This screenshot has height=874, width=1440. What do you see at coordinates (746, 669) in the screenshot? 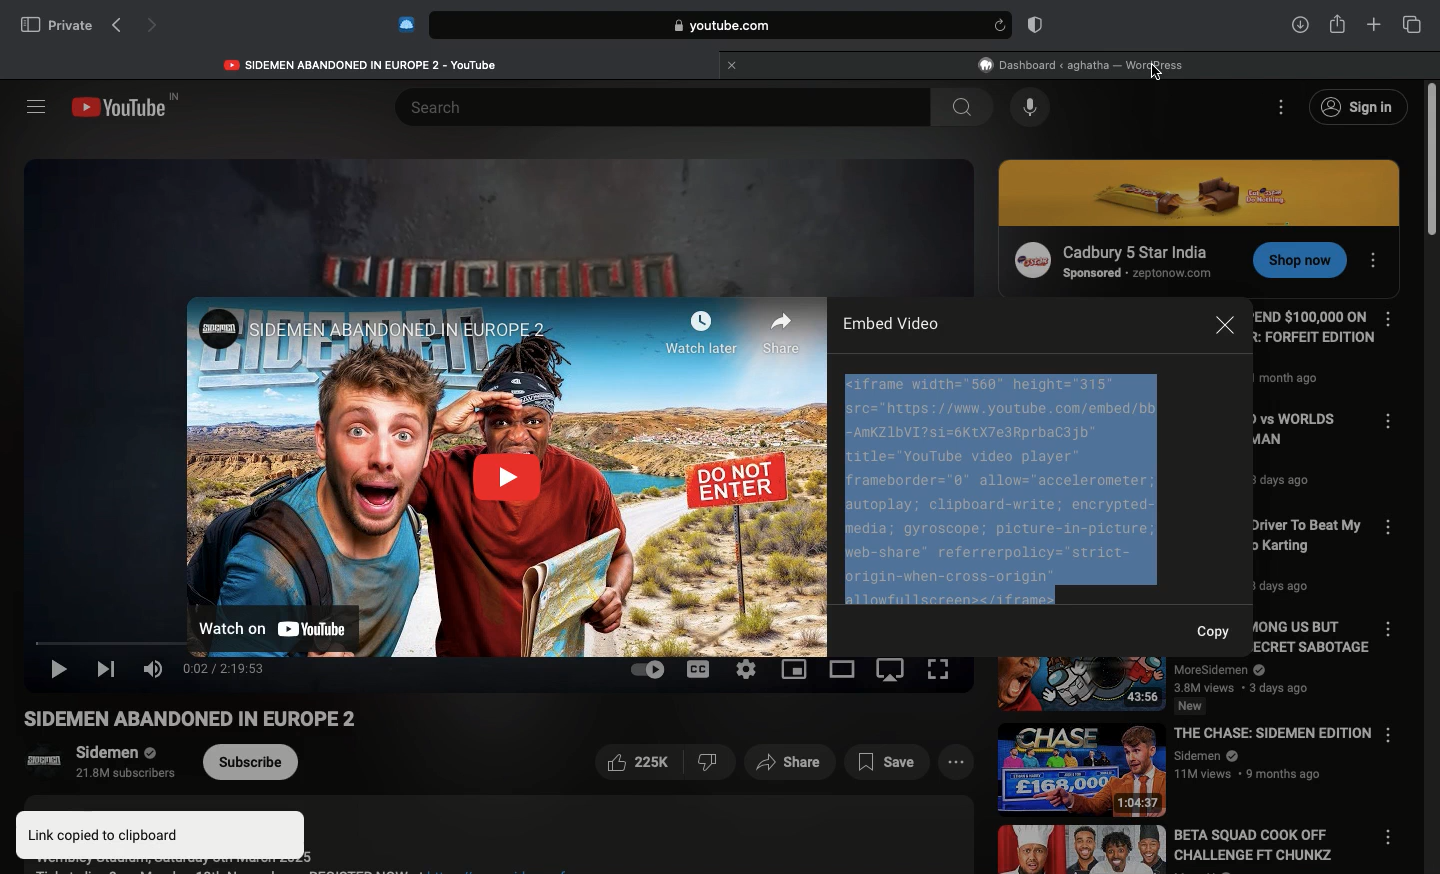
I see `Settings` at bounding box center [746, 669].